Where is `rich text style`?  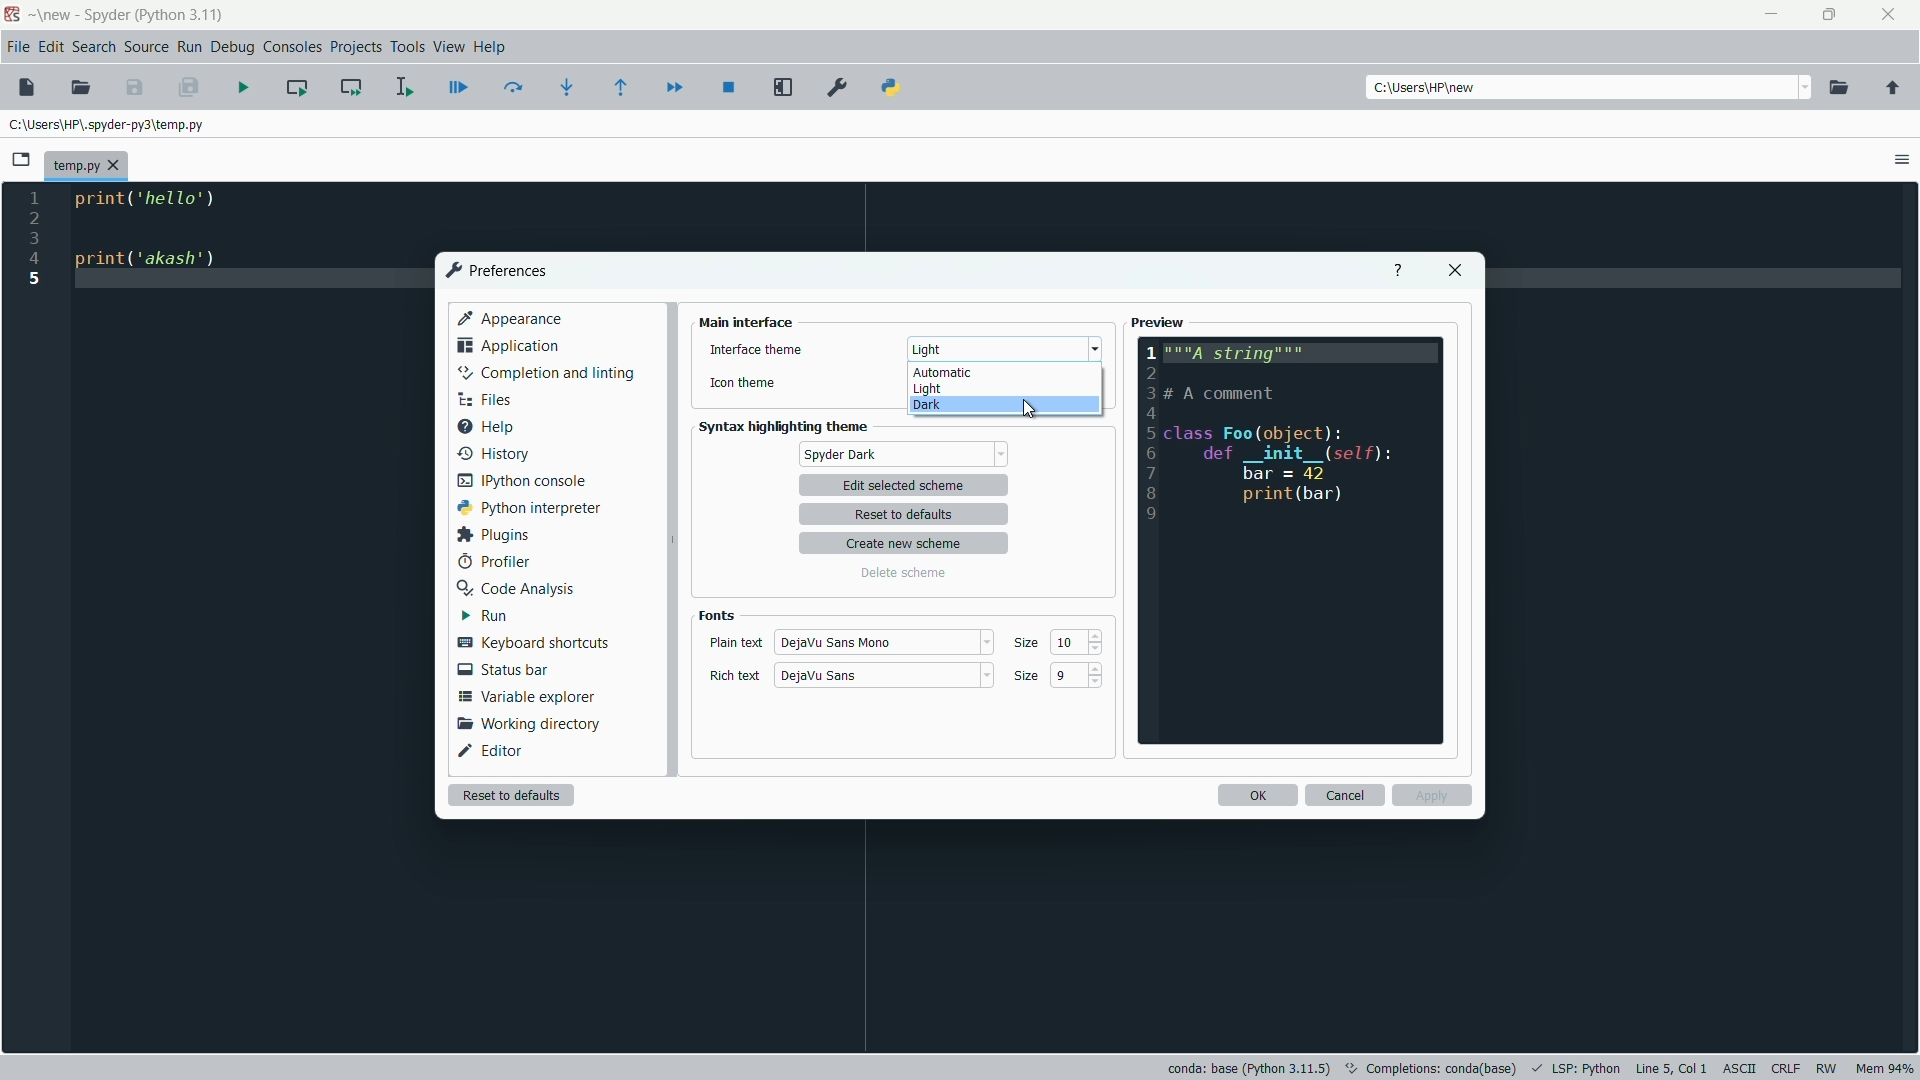
rich text style is located at coordinates (819, 677).